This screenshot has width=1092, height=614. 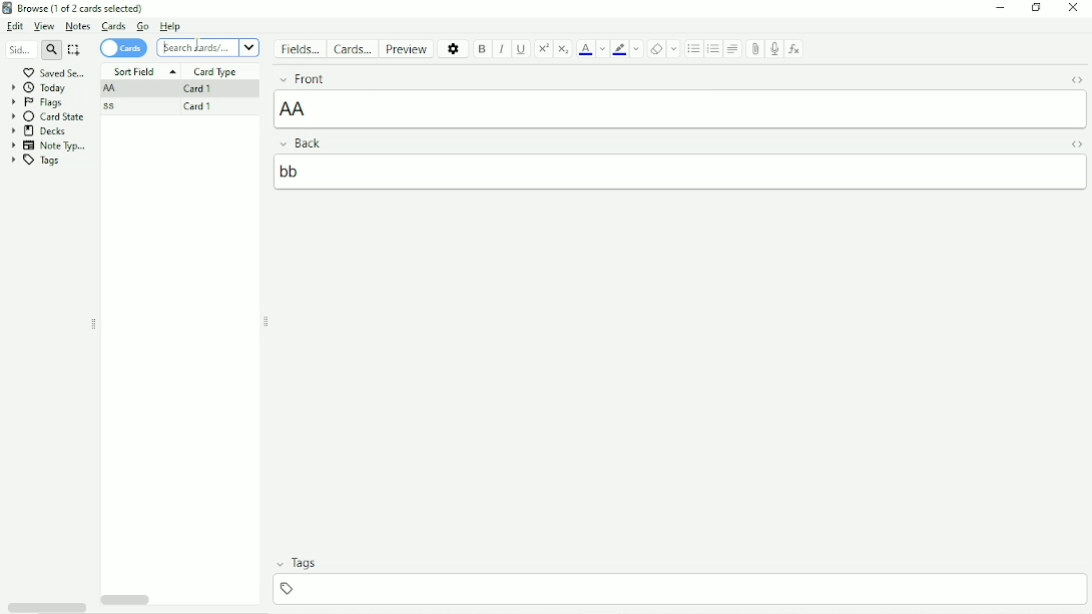 What do you see at coordinates (197, 48) in the screenshot?
I see `Search` at bounding box center [197, 48].